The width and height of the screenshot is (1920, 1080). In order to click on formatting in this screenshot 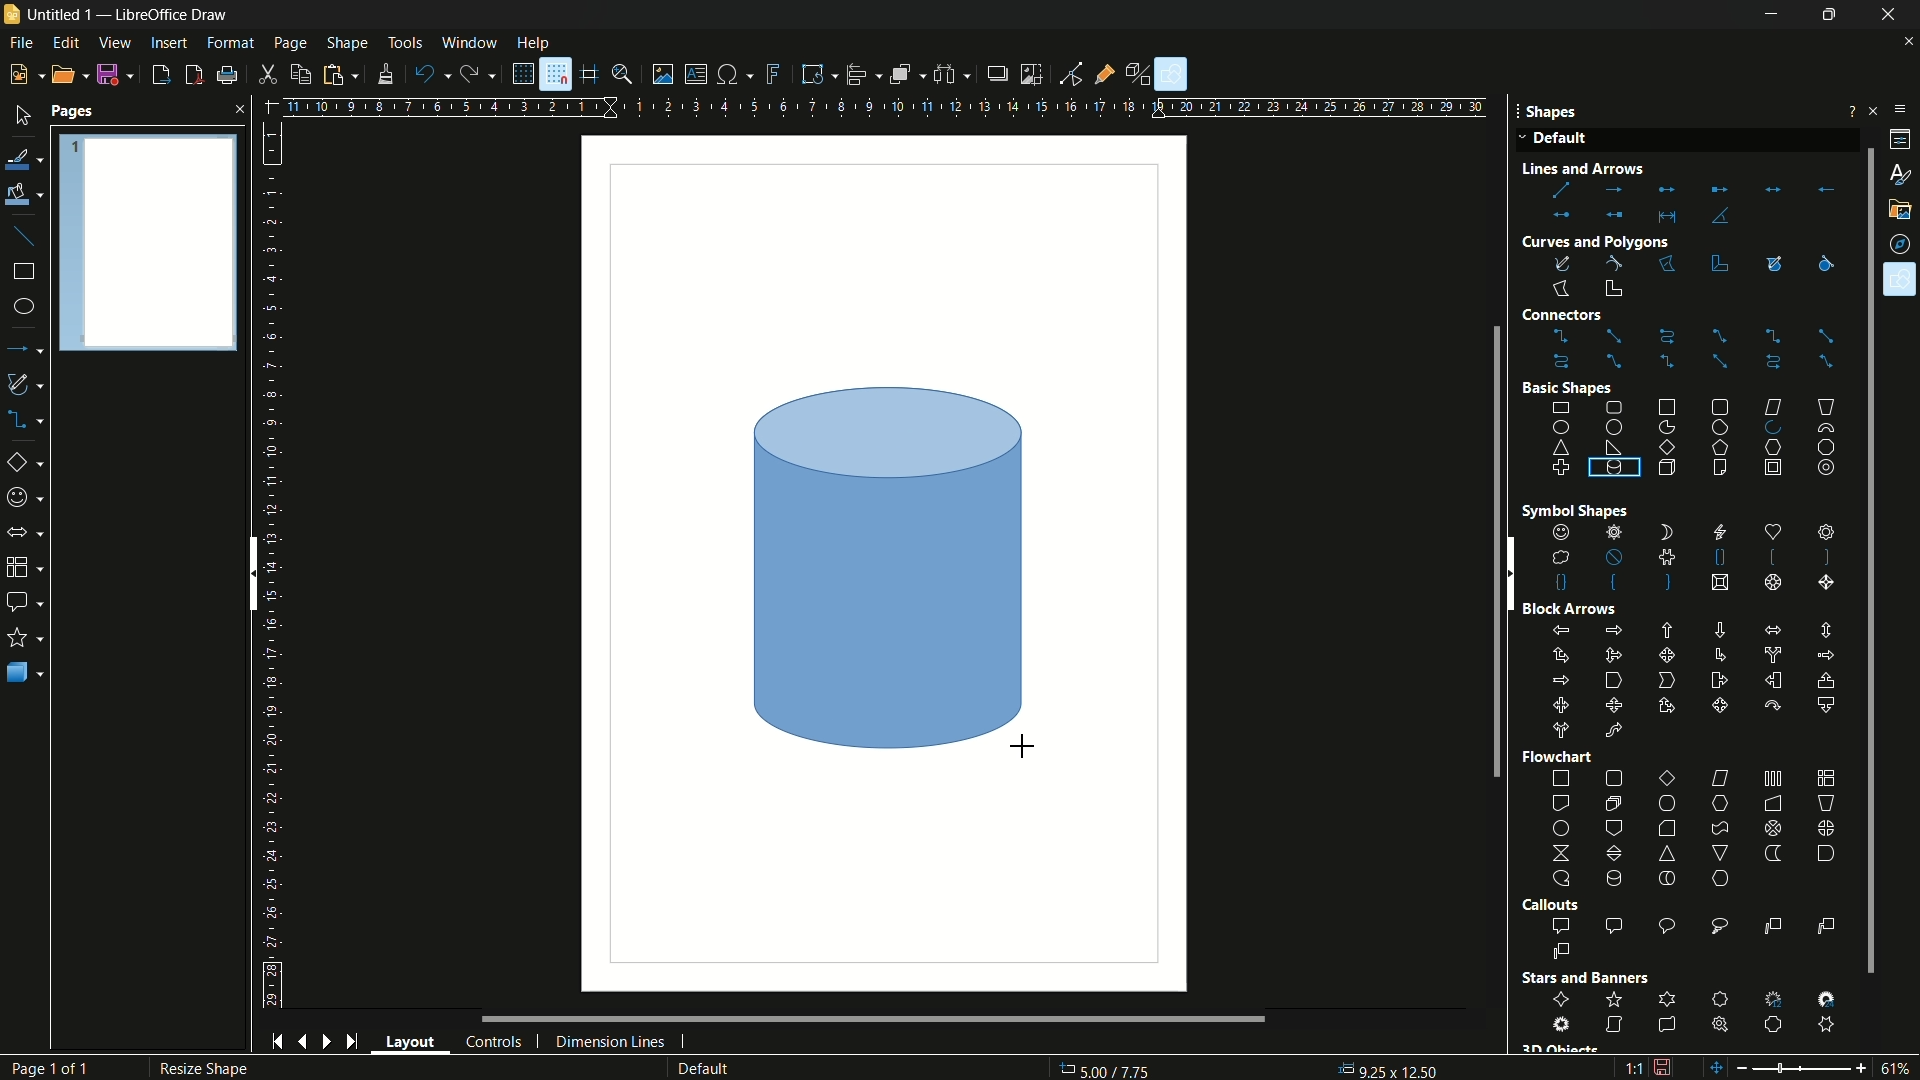, I will do `click(388, 74)`.